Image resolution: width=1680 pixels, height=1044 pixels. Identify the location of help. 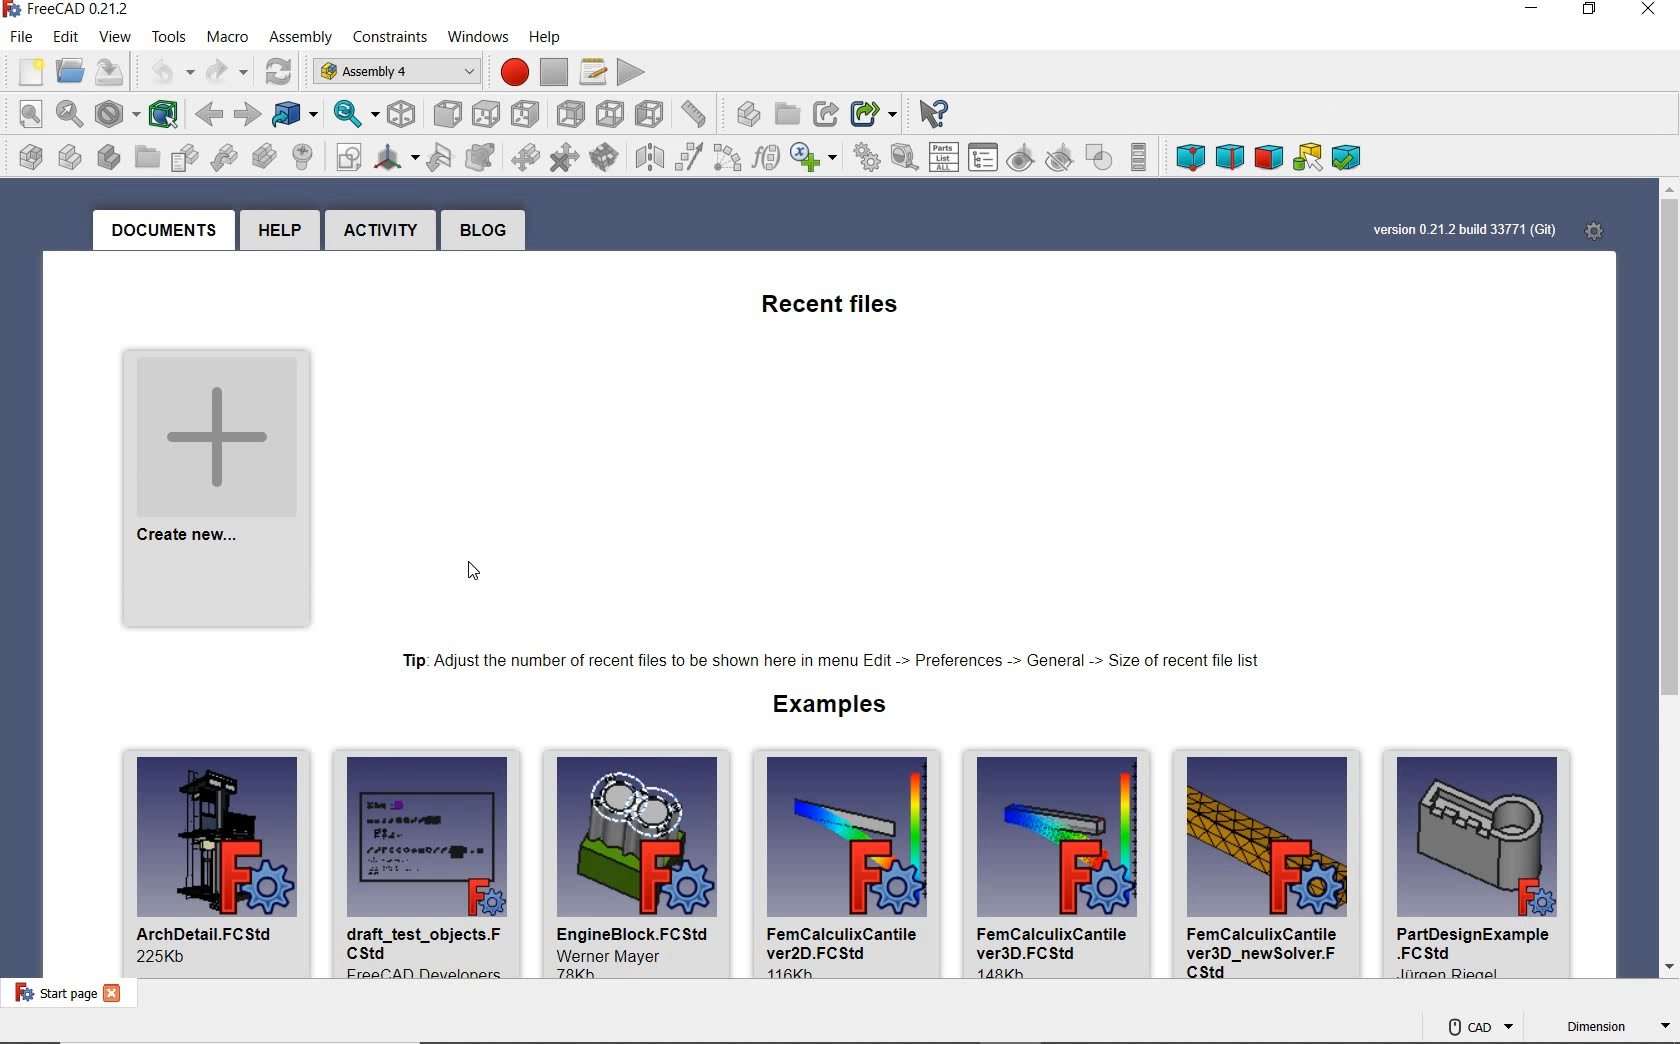
(279, 230).